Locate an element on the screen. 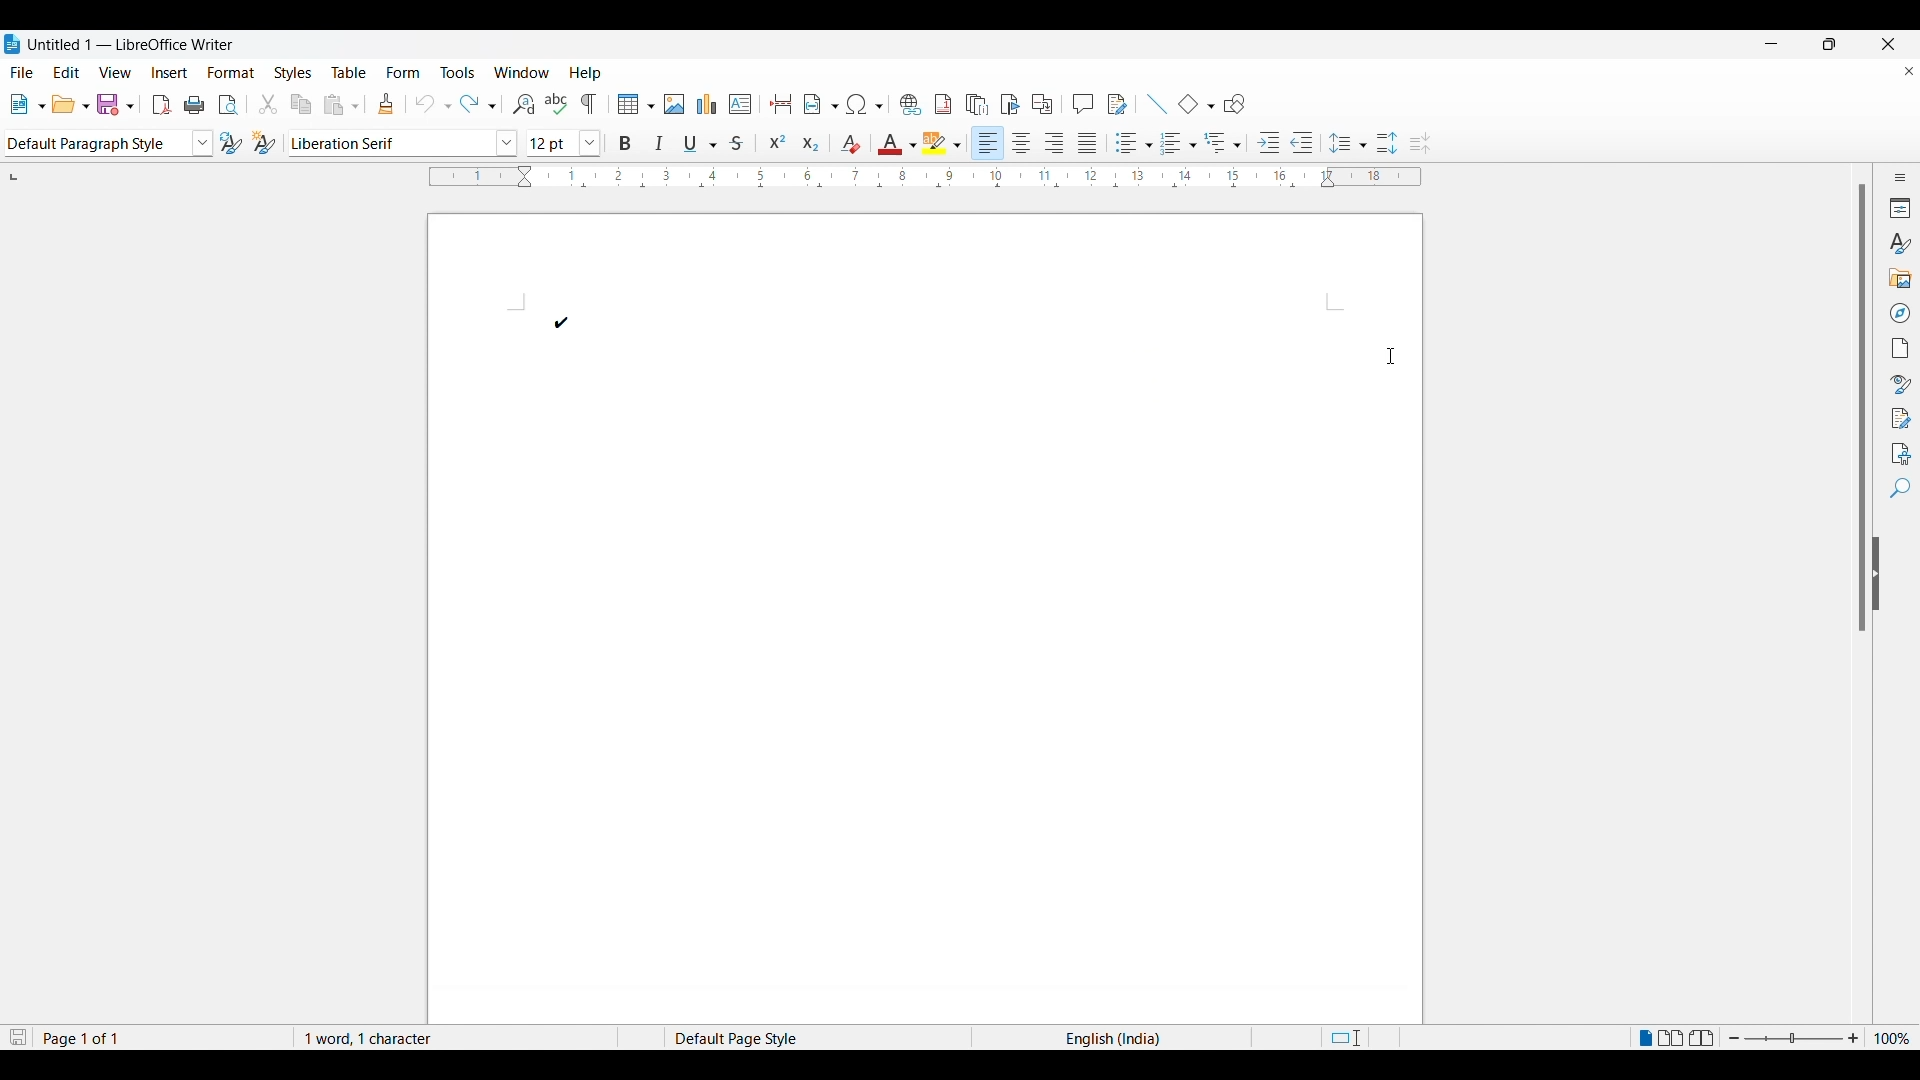 The width and height of the screenshot is (1920, 1080). undo is located at coordinates (432, 104).